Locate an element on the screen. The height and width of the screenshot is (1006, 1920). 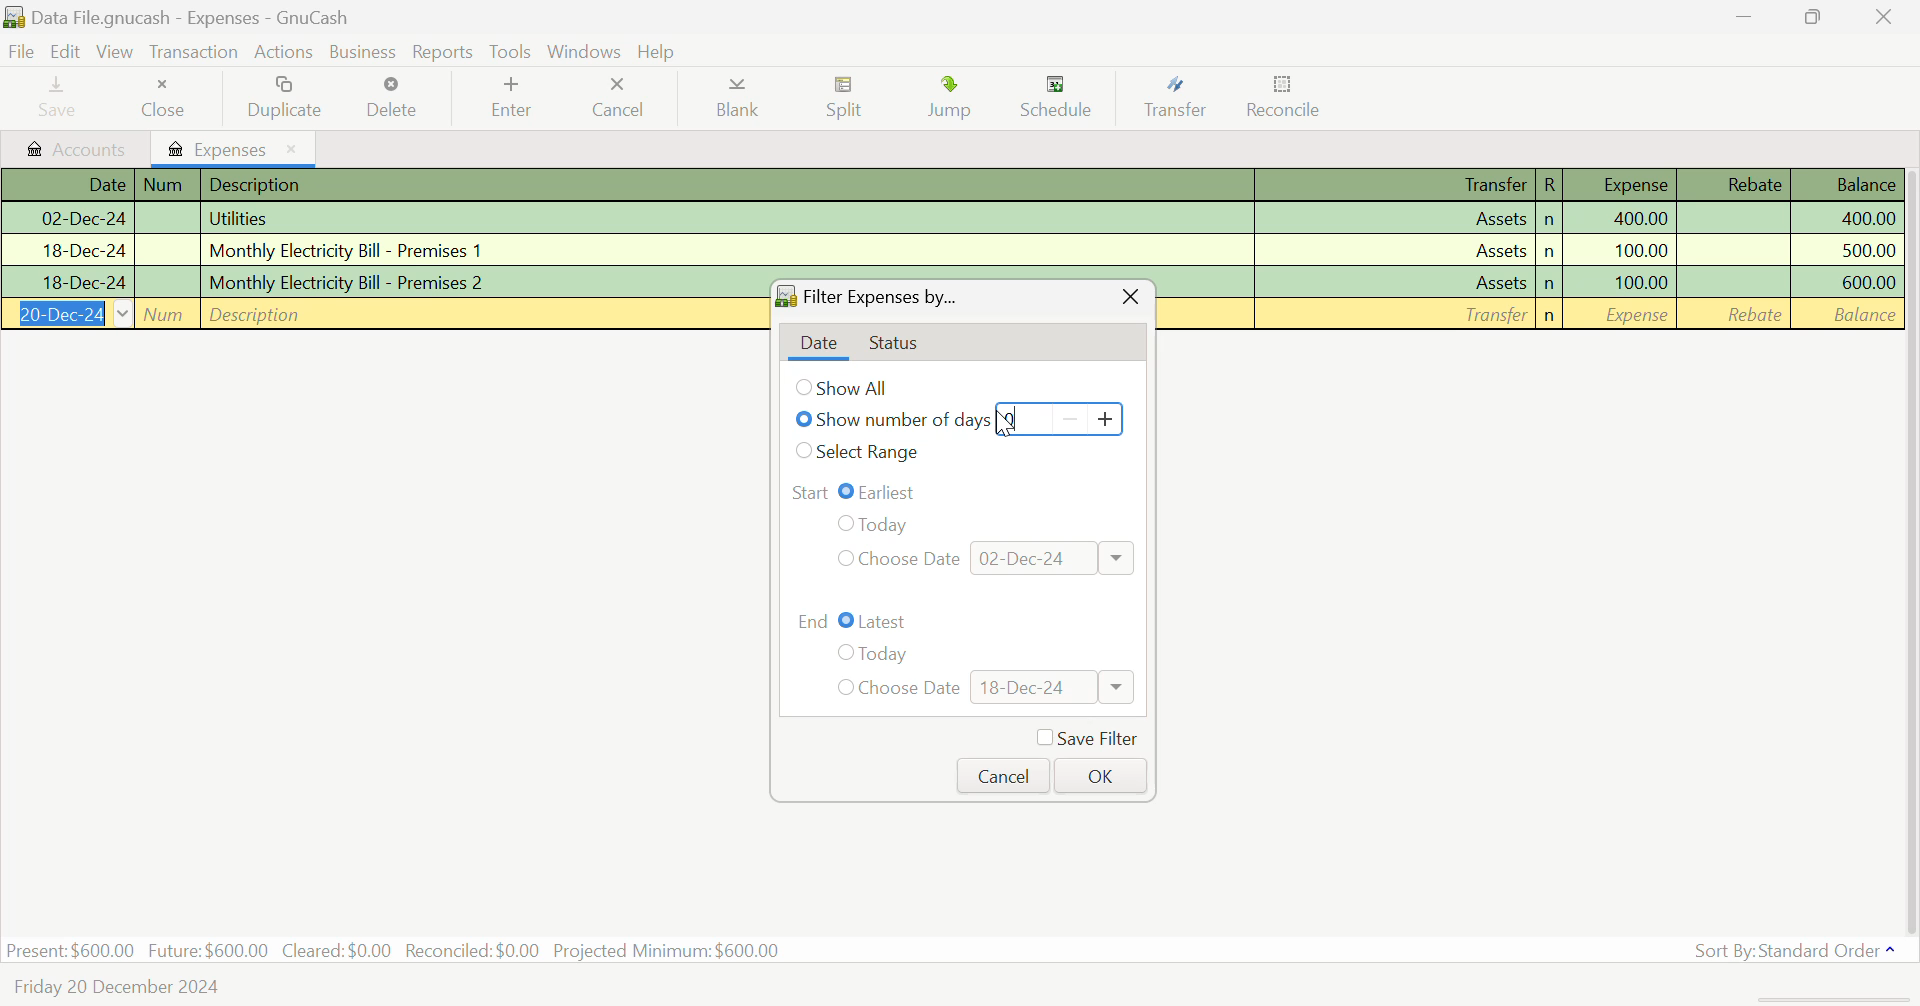
Transfer is located at coordinates (1182, 98).